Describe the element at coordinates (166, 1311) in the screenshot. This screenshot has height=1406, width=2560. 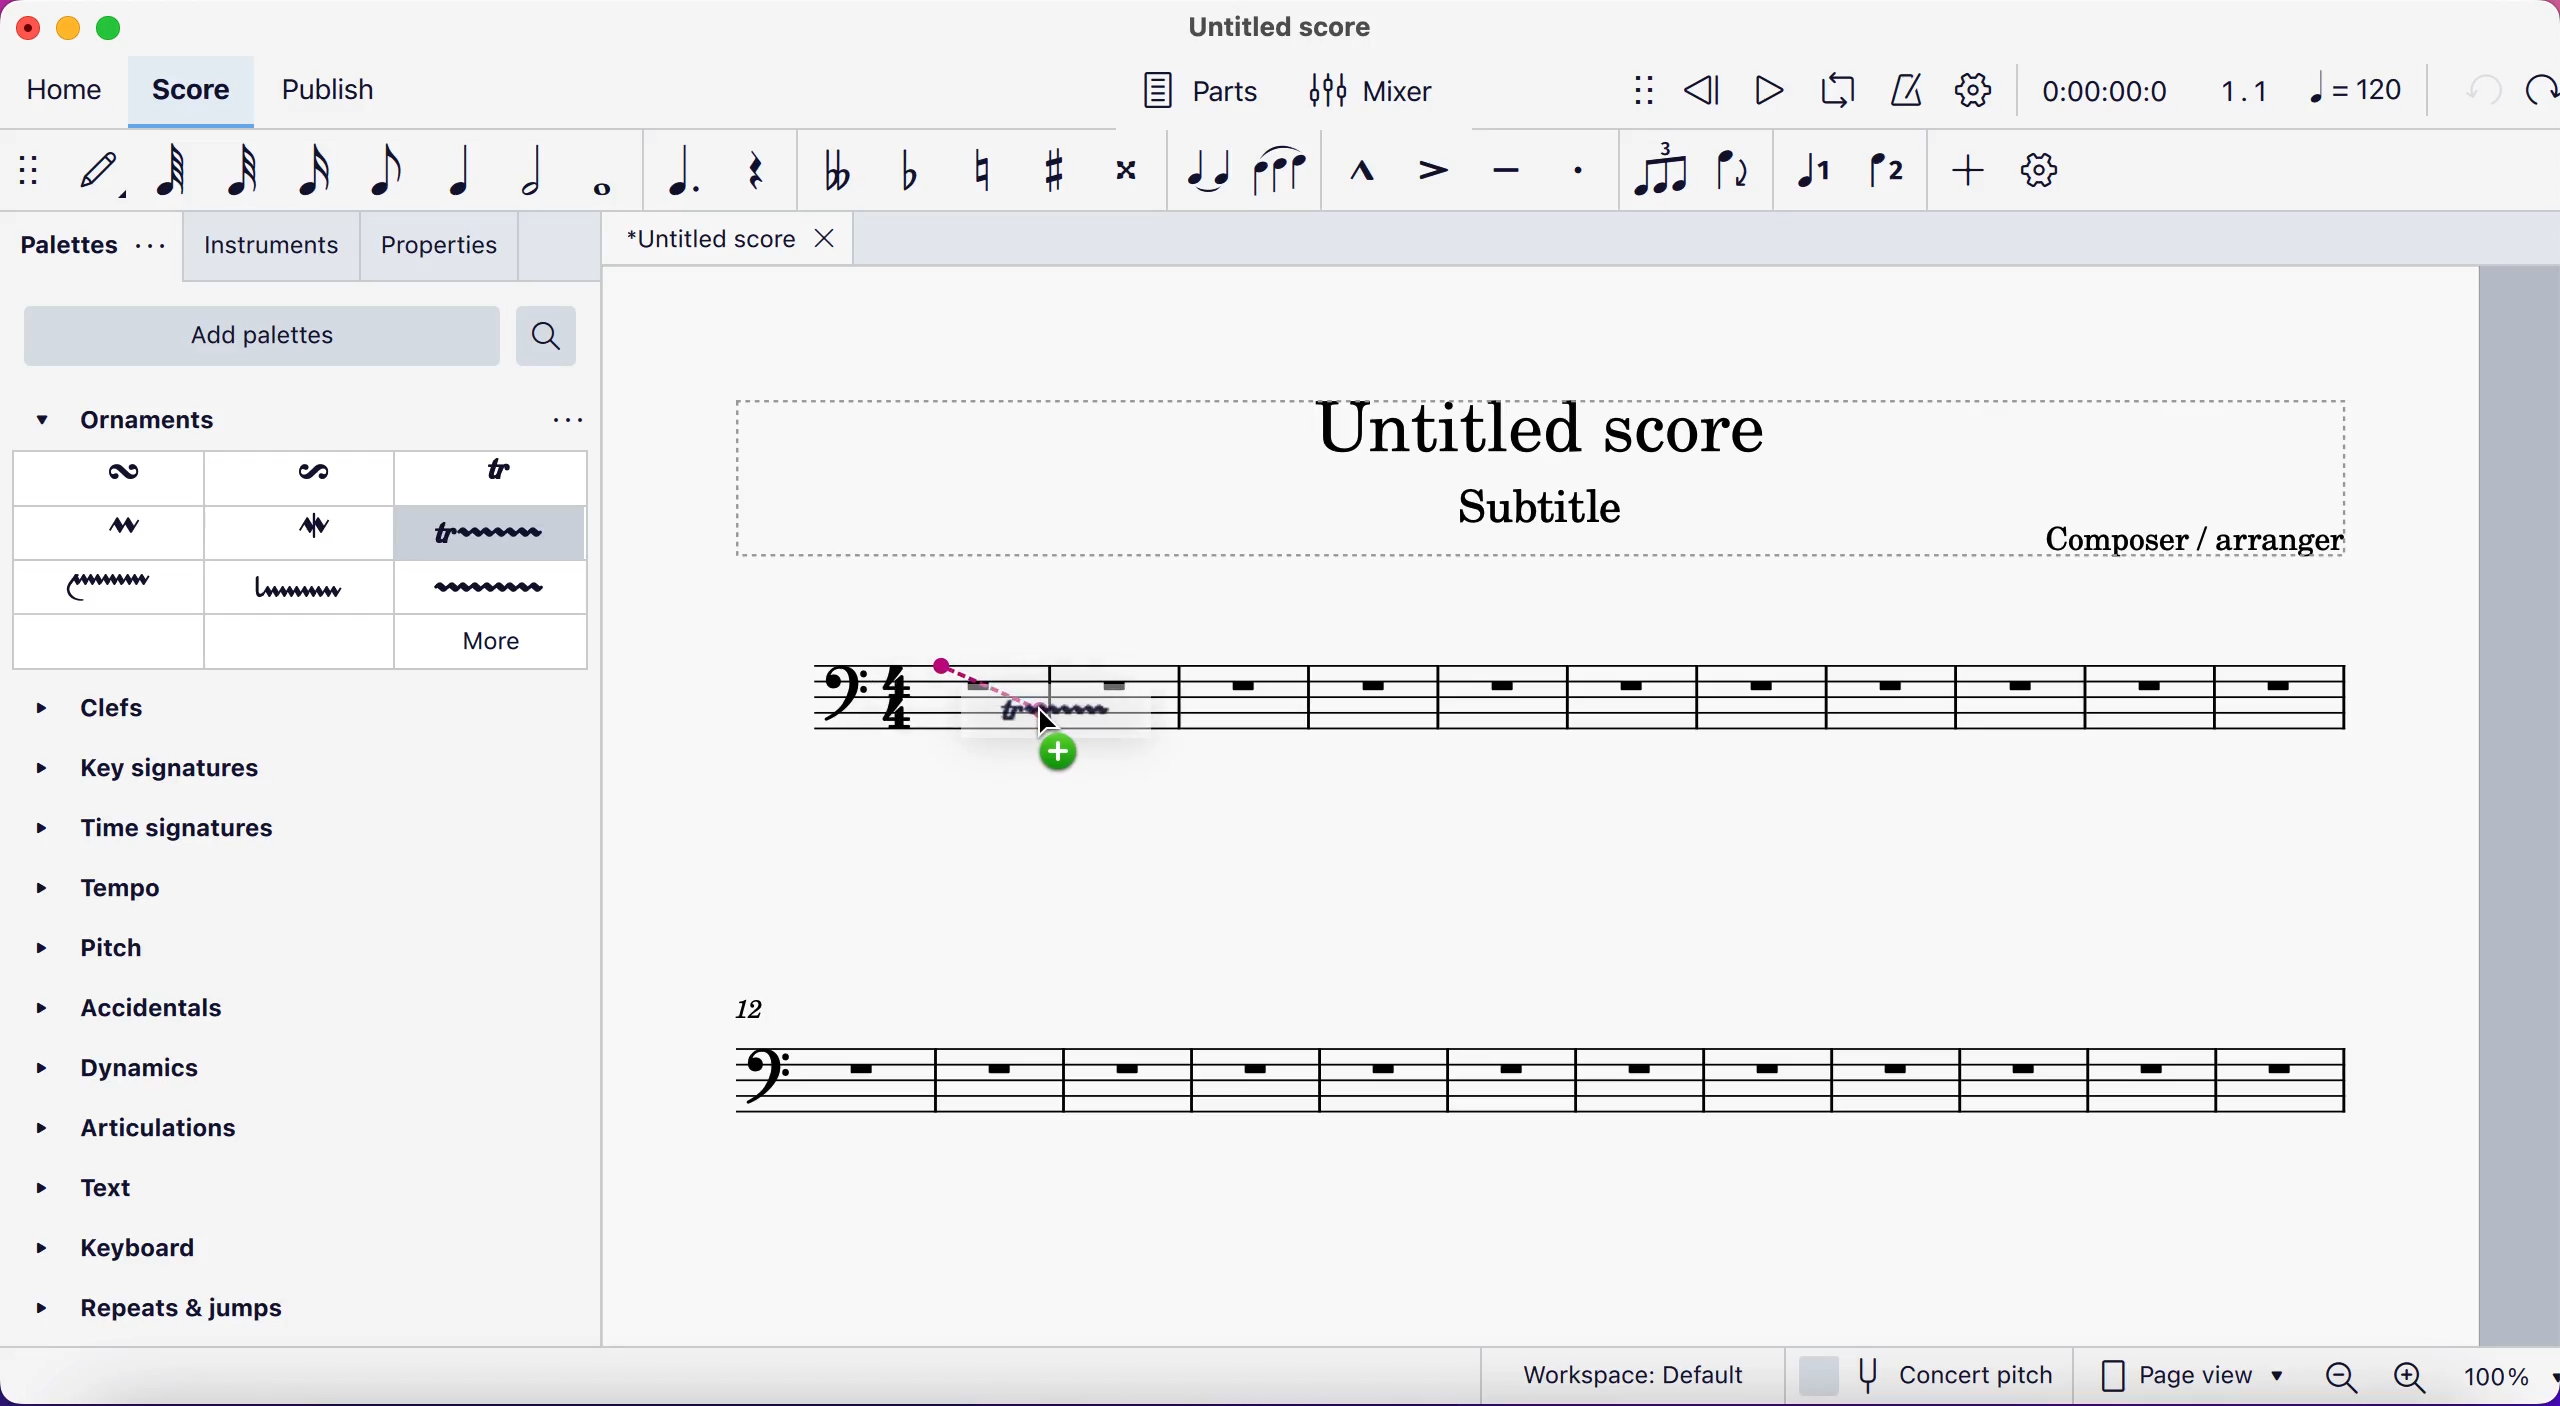
I see `repeats and jumps` at that location.